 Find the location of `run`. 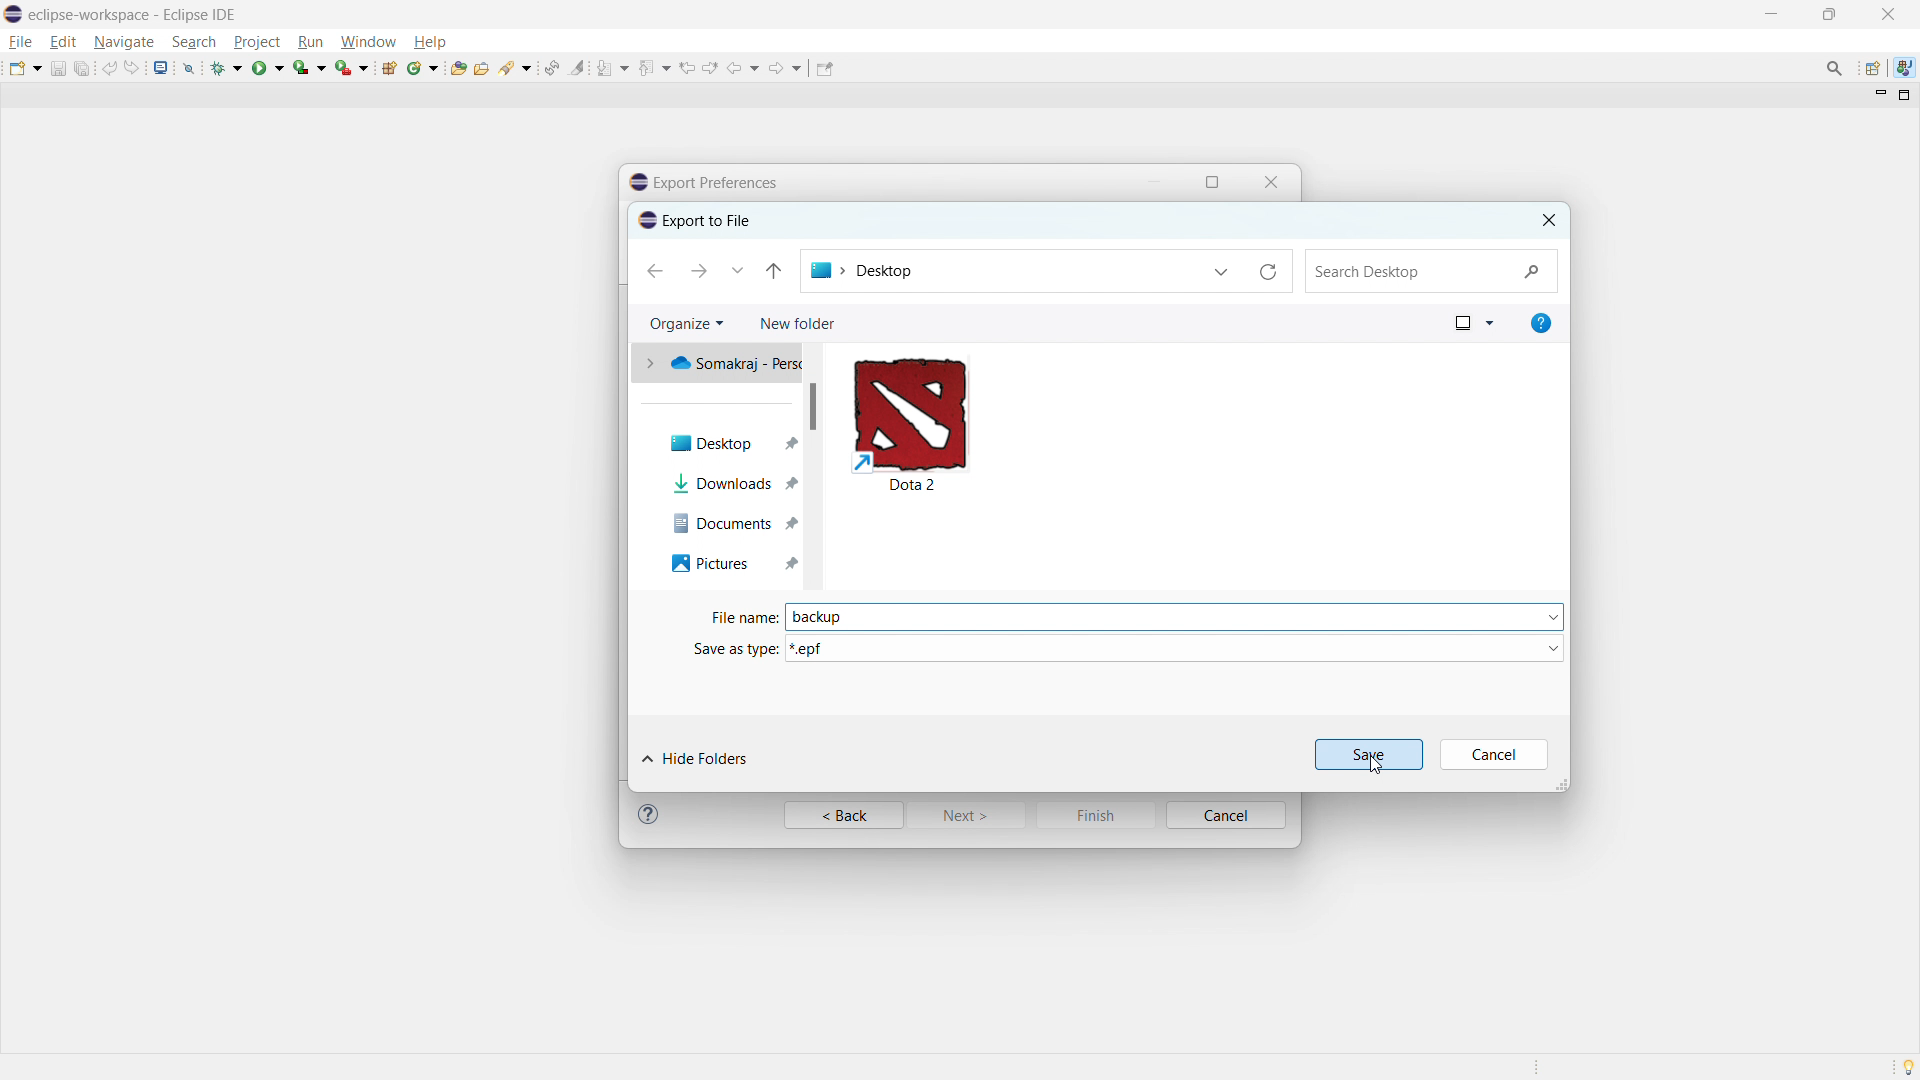

run is located at coordinates (310, 42).